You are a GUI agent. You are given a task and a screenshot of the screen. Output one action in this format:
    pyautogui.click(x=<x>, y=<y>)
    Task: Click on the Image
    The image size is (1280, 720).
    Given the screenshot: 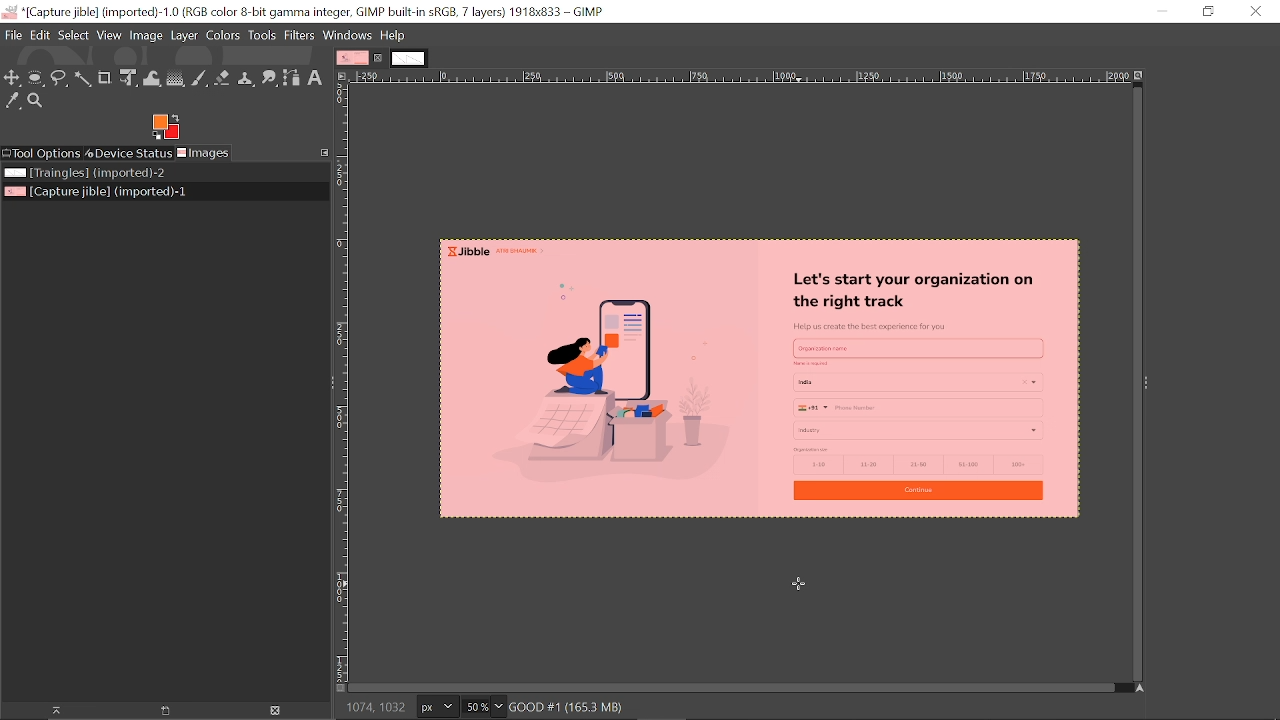 What is the action you would take?
    pyautogui.click(x=147, y=35)
    